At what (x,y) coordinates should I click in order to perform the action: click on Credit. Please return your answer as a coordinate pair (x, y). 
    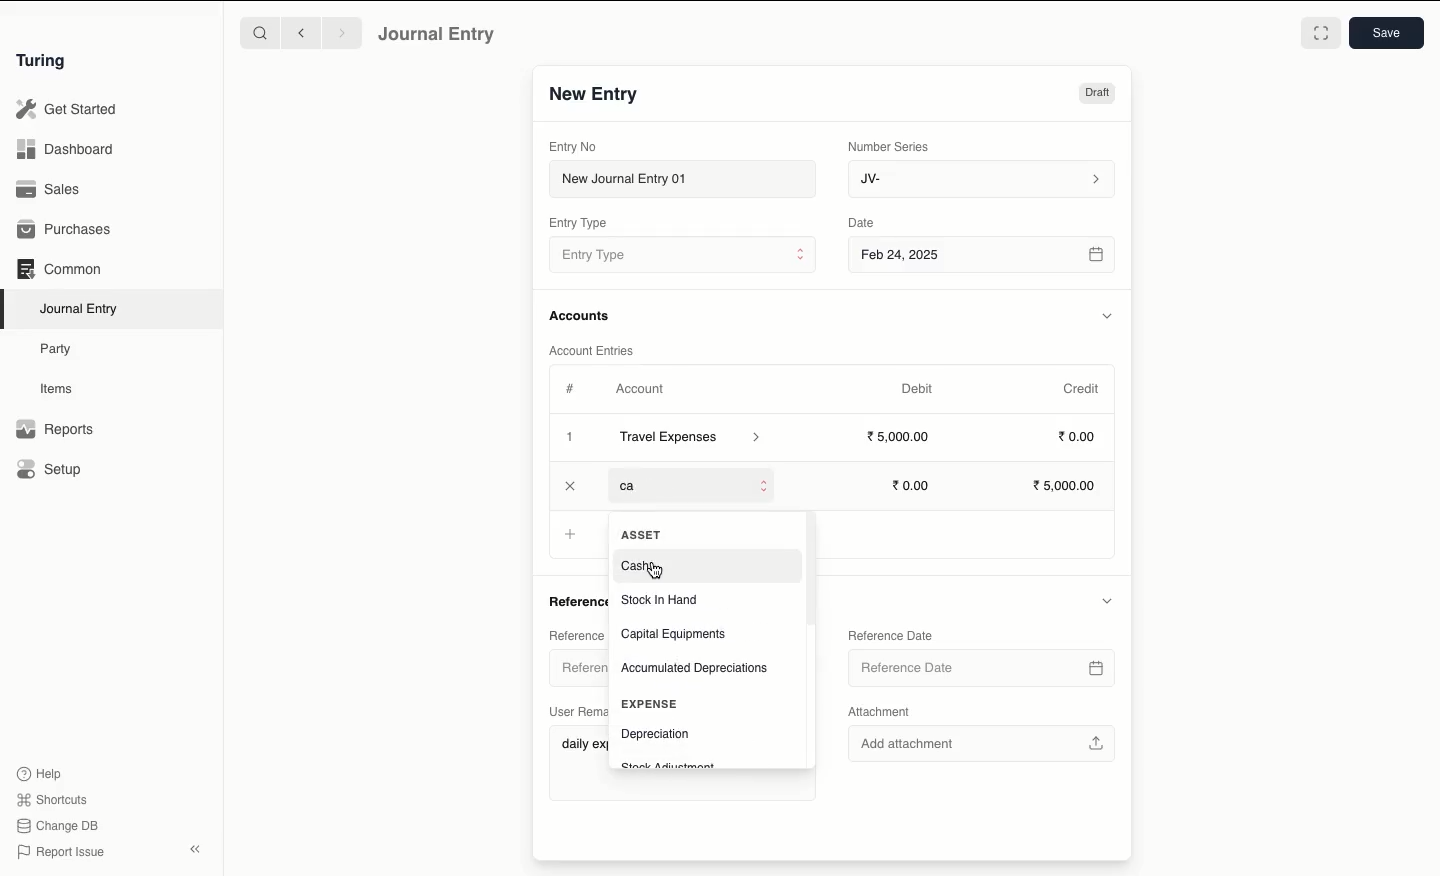
    Looking at the image, I should click on (1083, 389).